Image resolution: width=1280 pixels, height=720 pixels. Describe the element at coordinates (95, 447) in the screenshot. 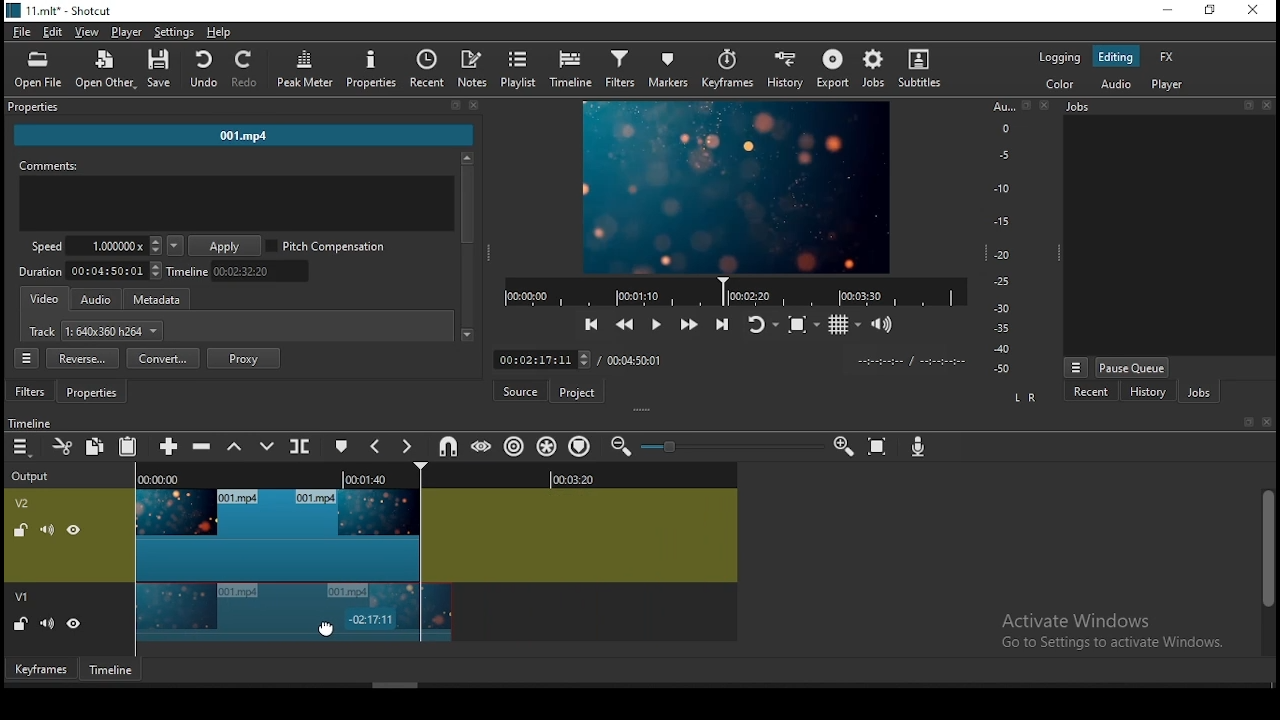

I see `copy` at that location.